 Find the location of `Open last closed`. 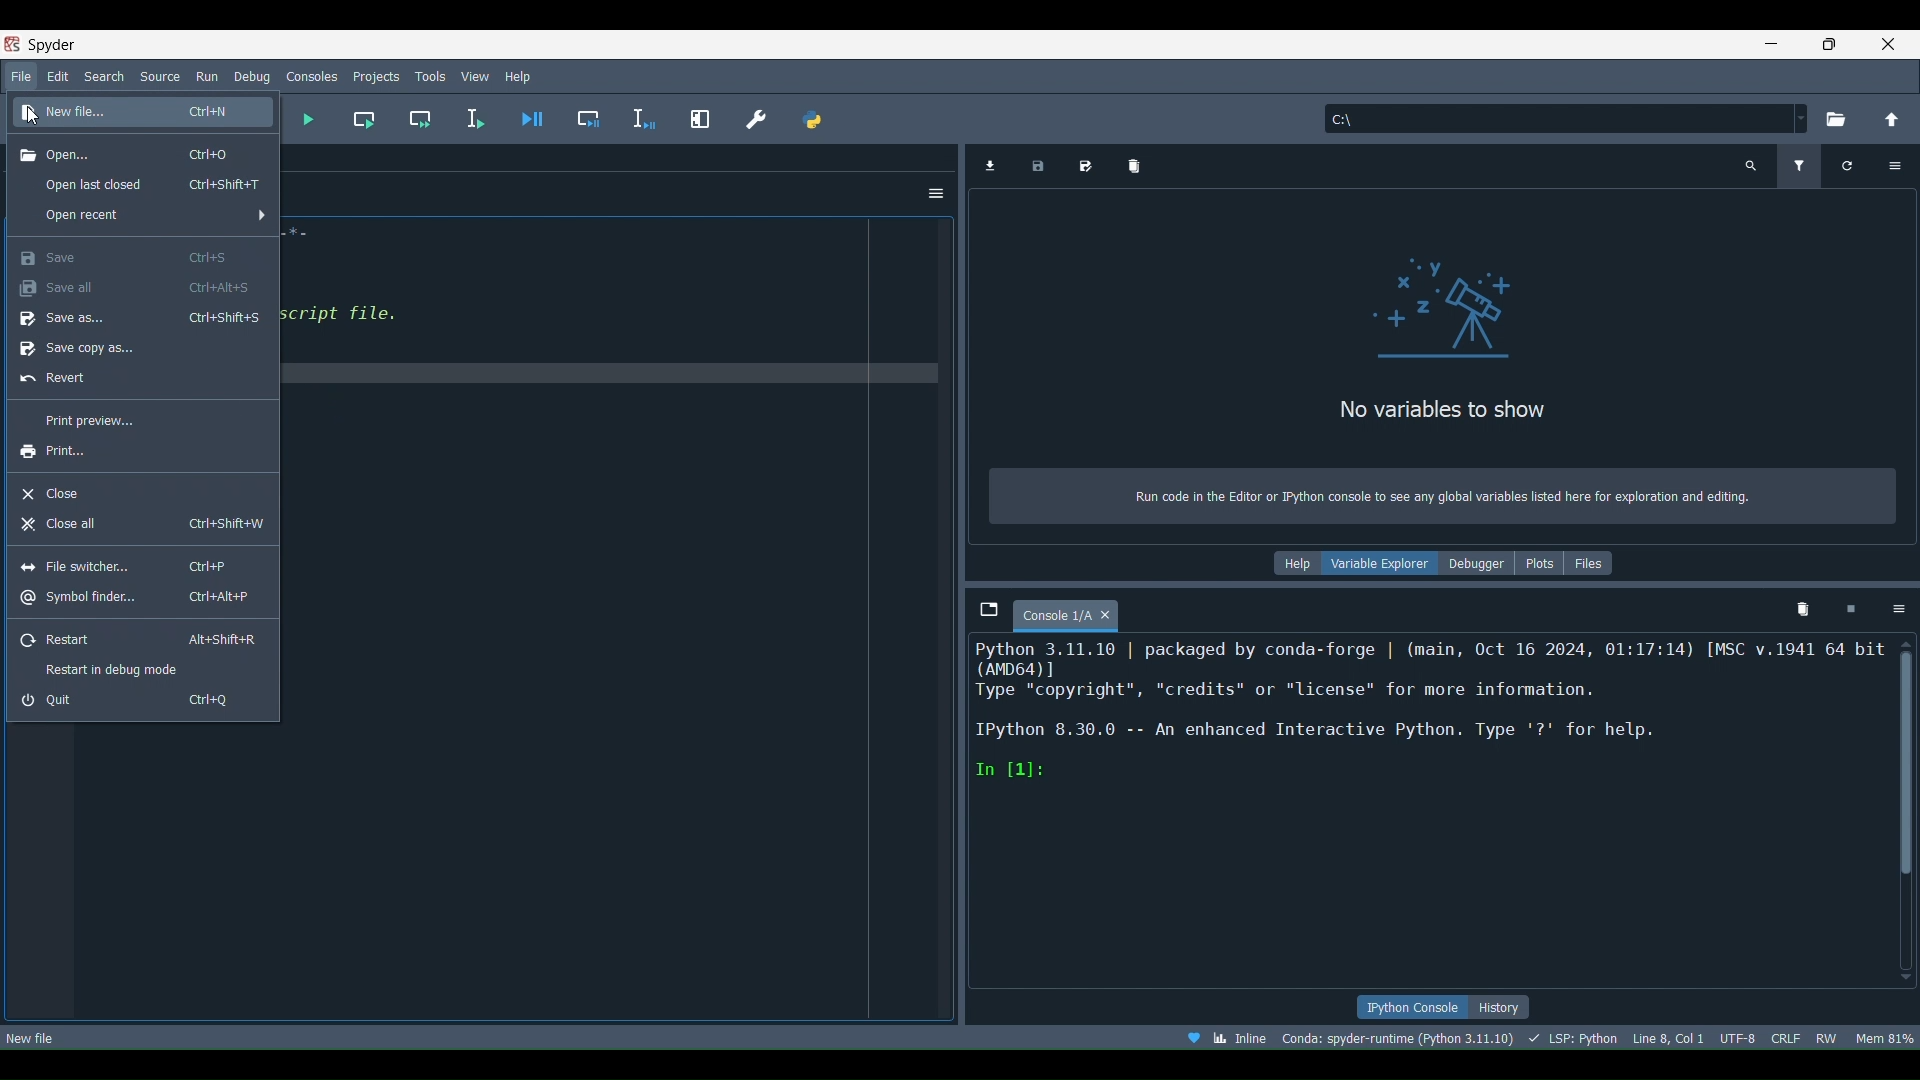

Open last closed is located at coordinates (154, 184).